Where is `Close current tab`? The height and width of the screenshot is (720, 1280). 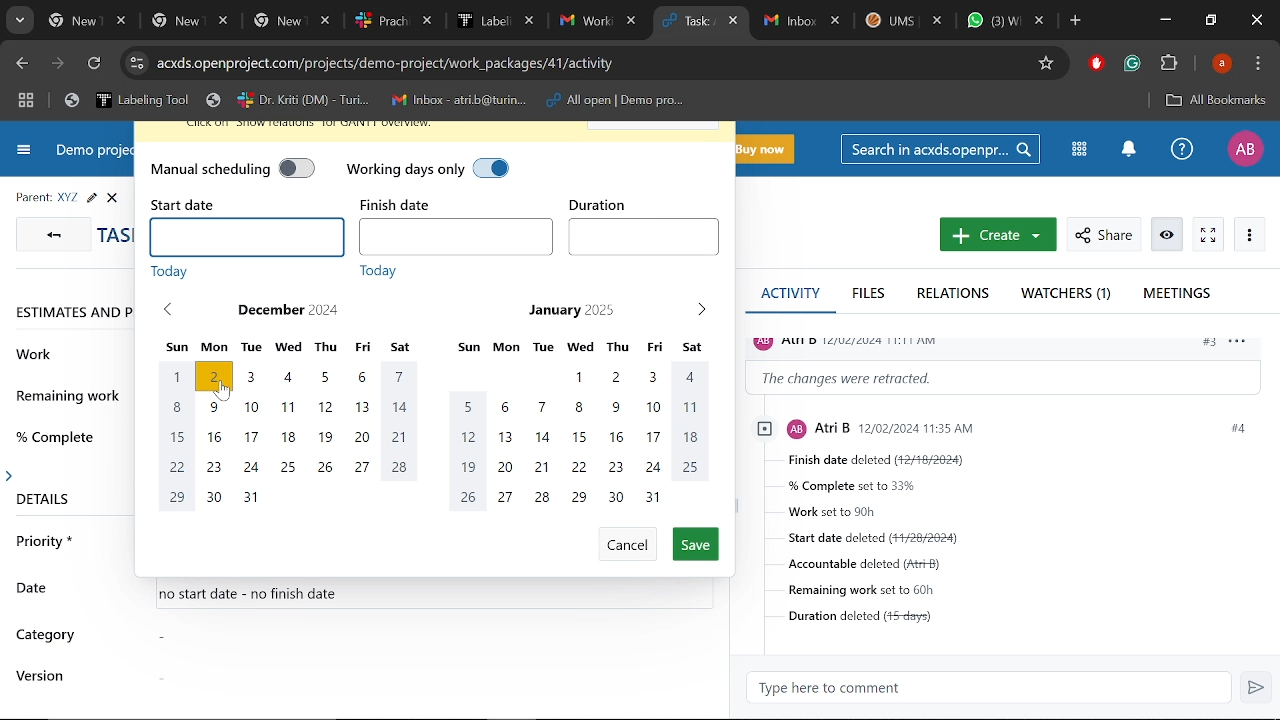 Close current tab is located at coordinates (735, 23).